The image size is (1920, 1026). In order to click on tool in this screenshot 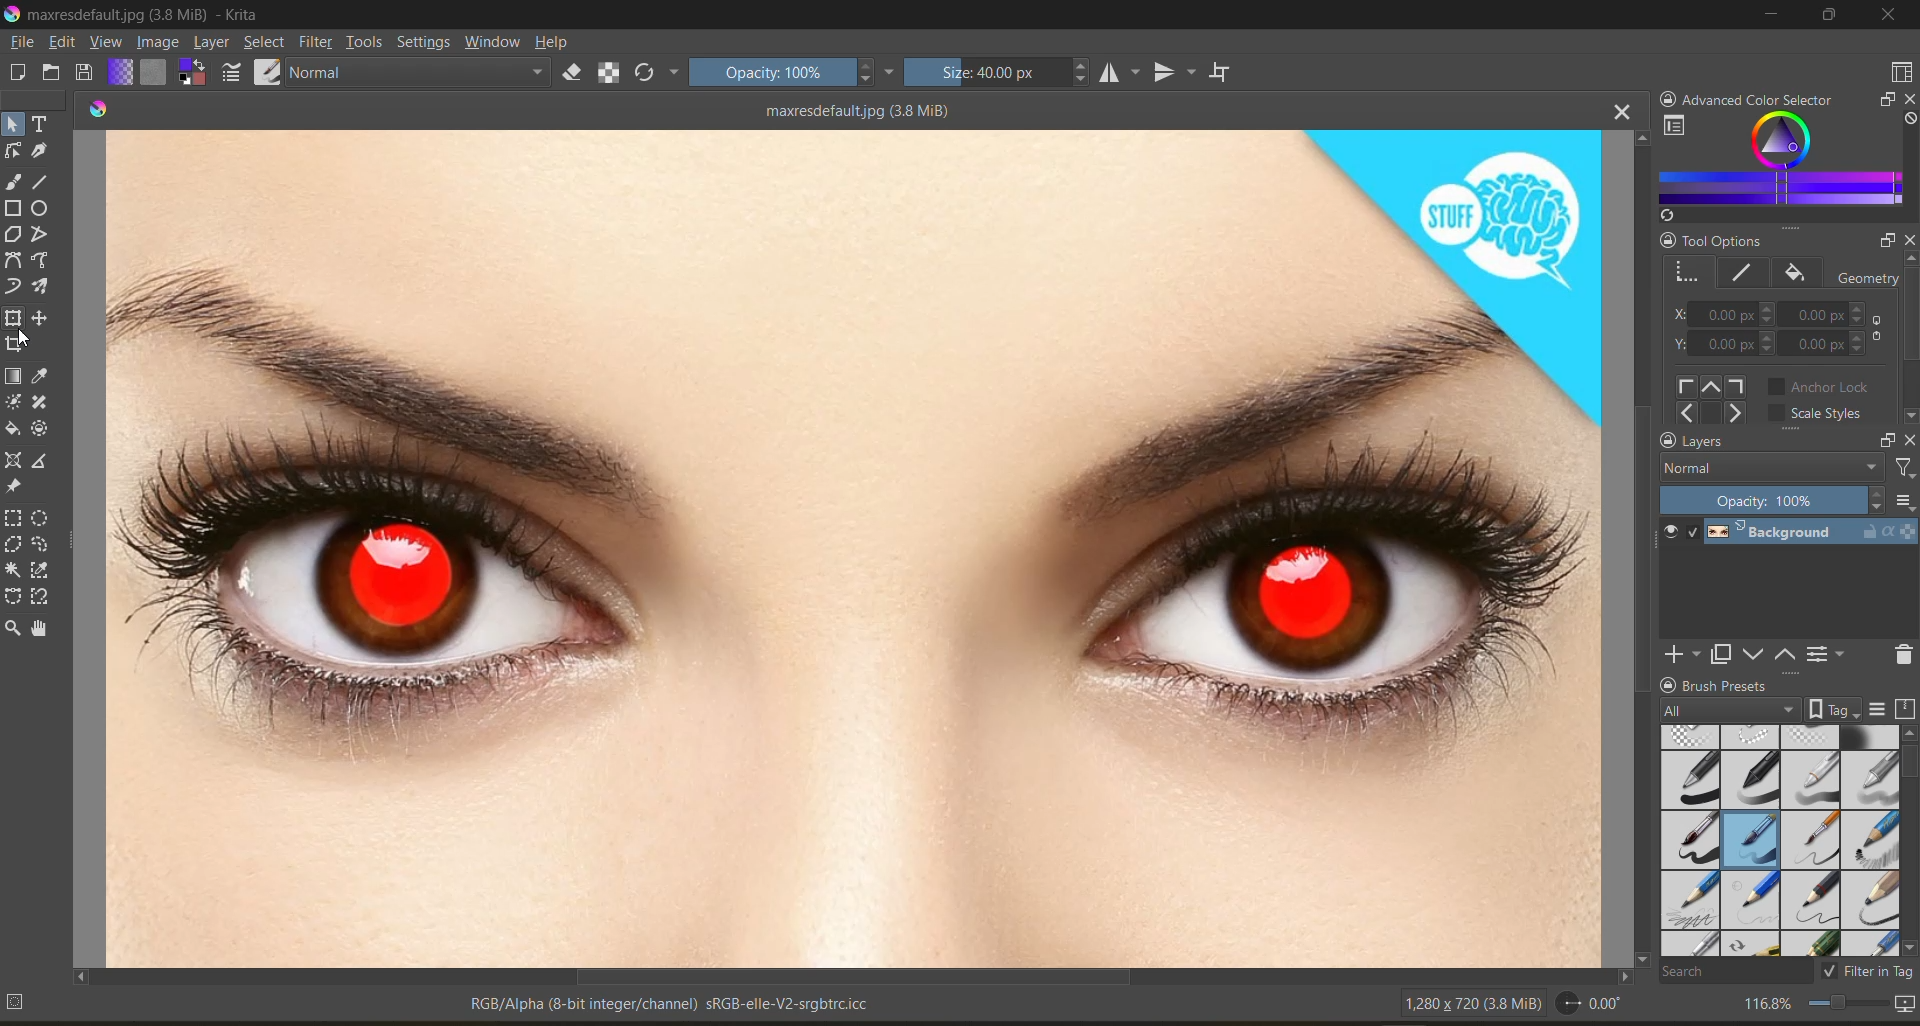, I will do `click(41, 431)`.